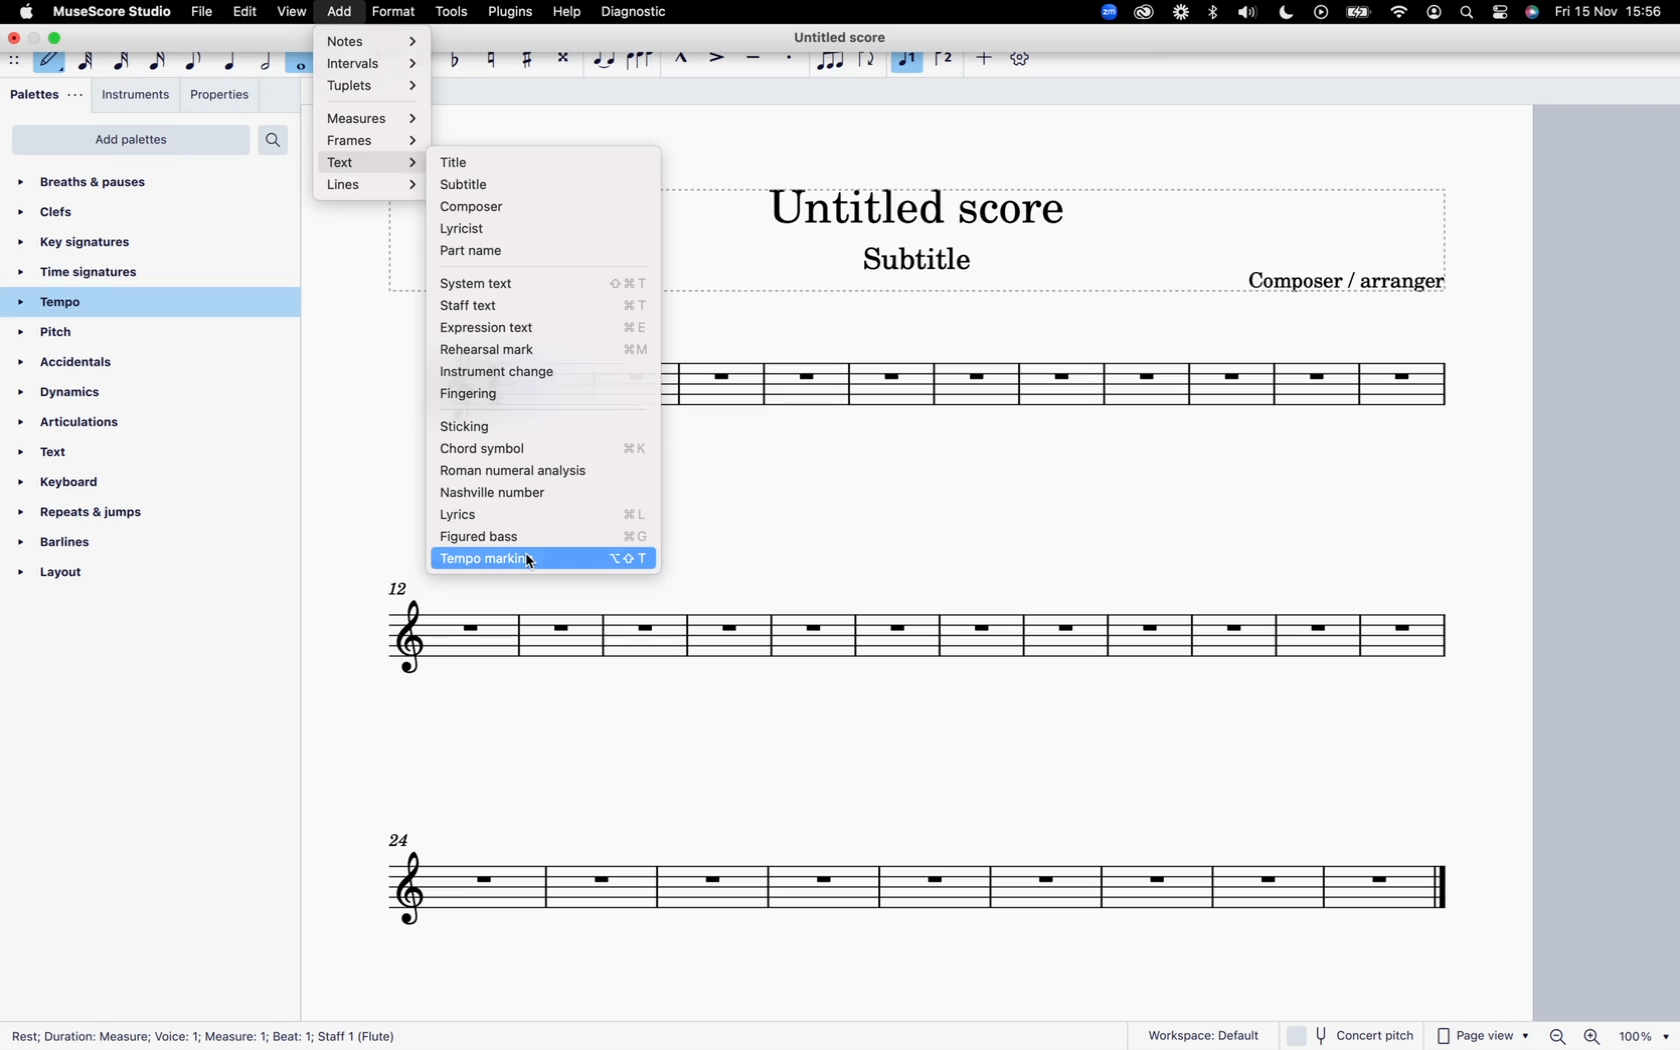 The image size is (1680, 1050). I want to click on dynamics, so click(102, 394).